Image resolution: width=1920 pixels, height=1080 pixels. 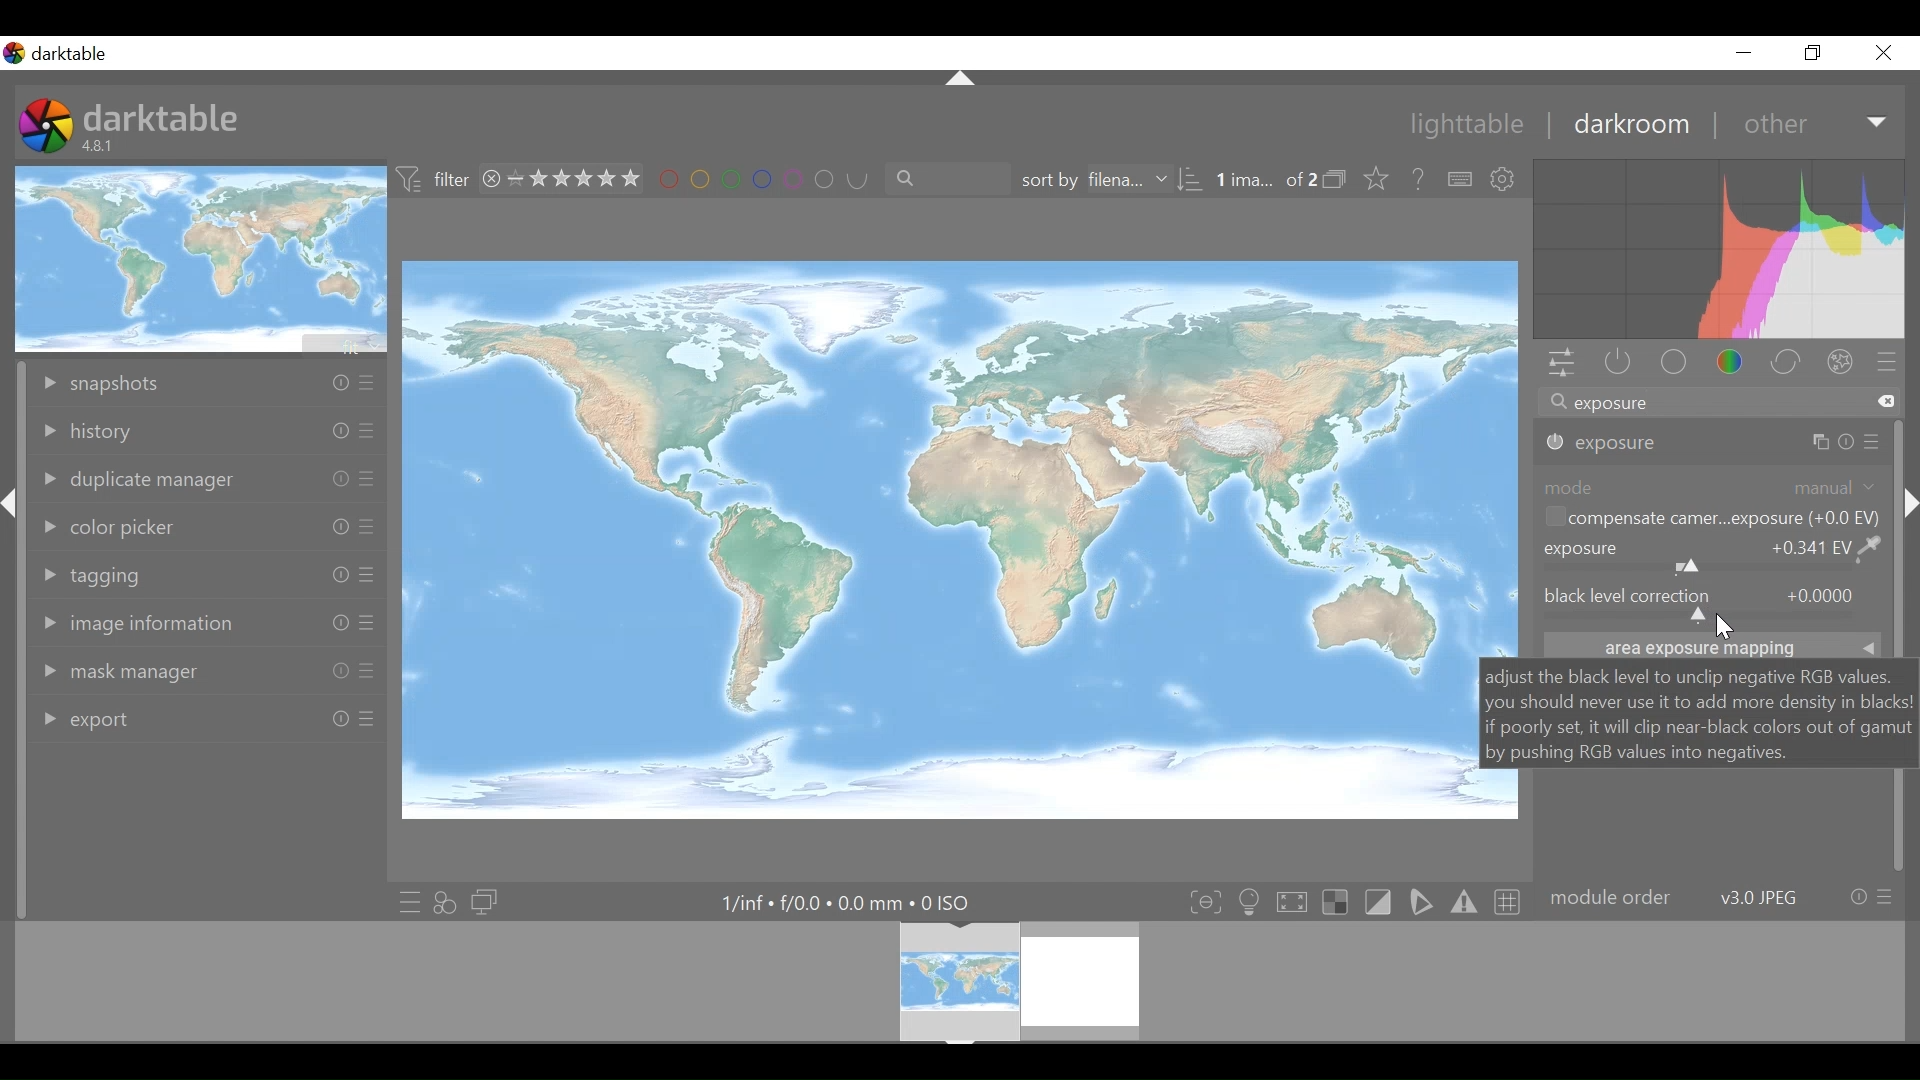 I want to click on mode, so click(x=1568, y=487).